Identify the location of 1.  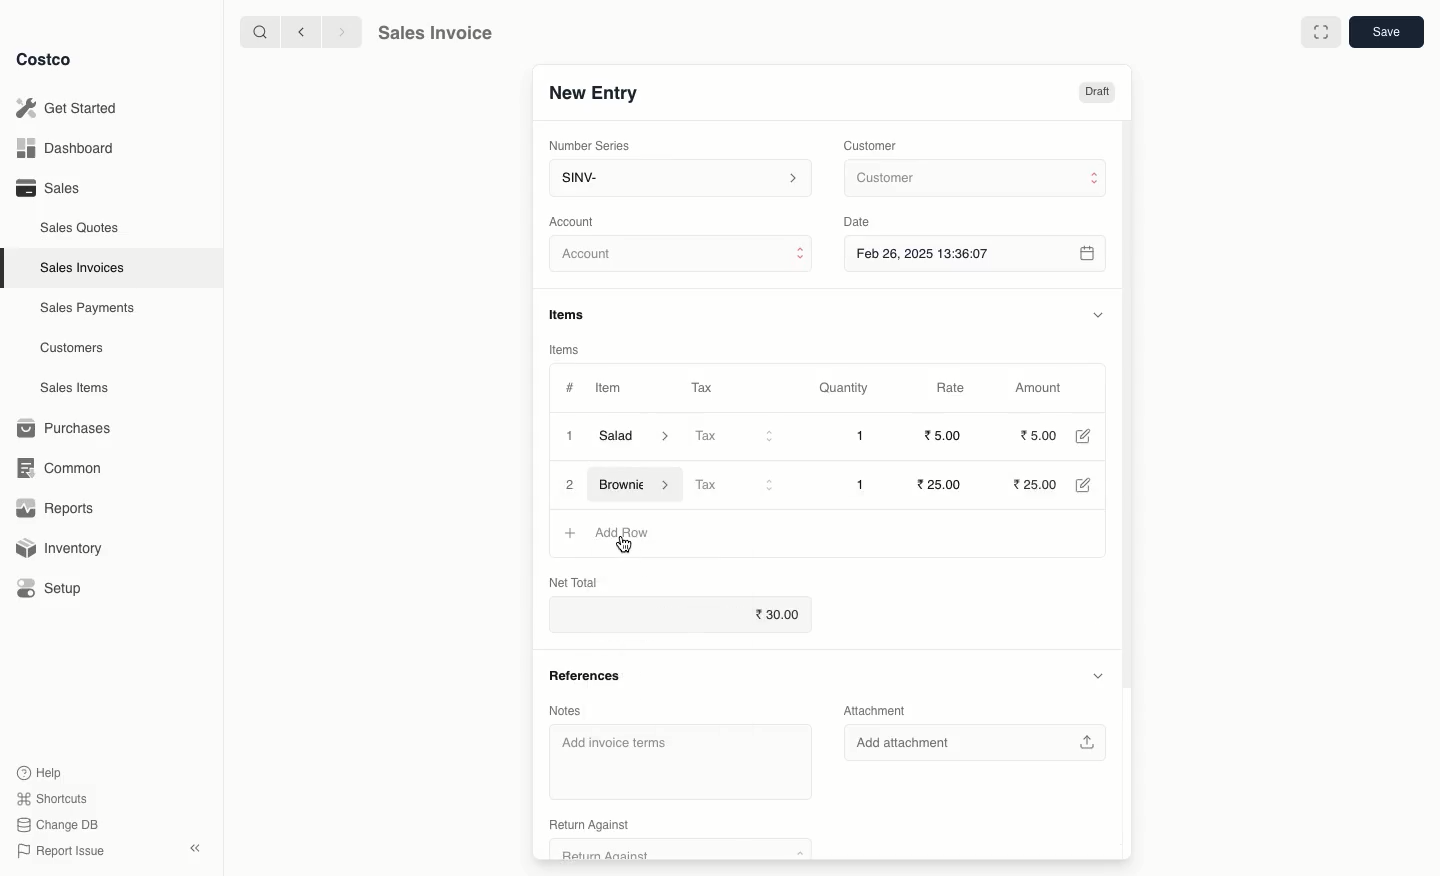
(860, 484).